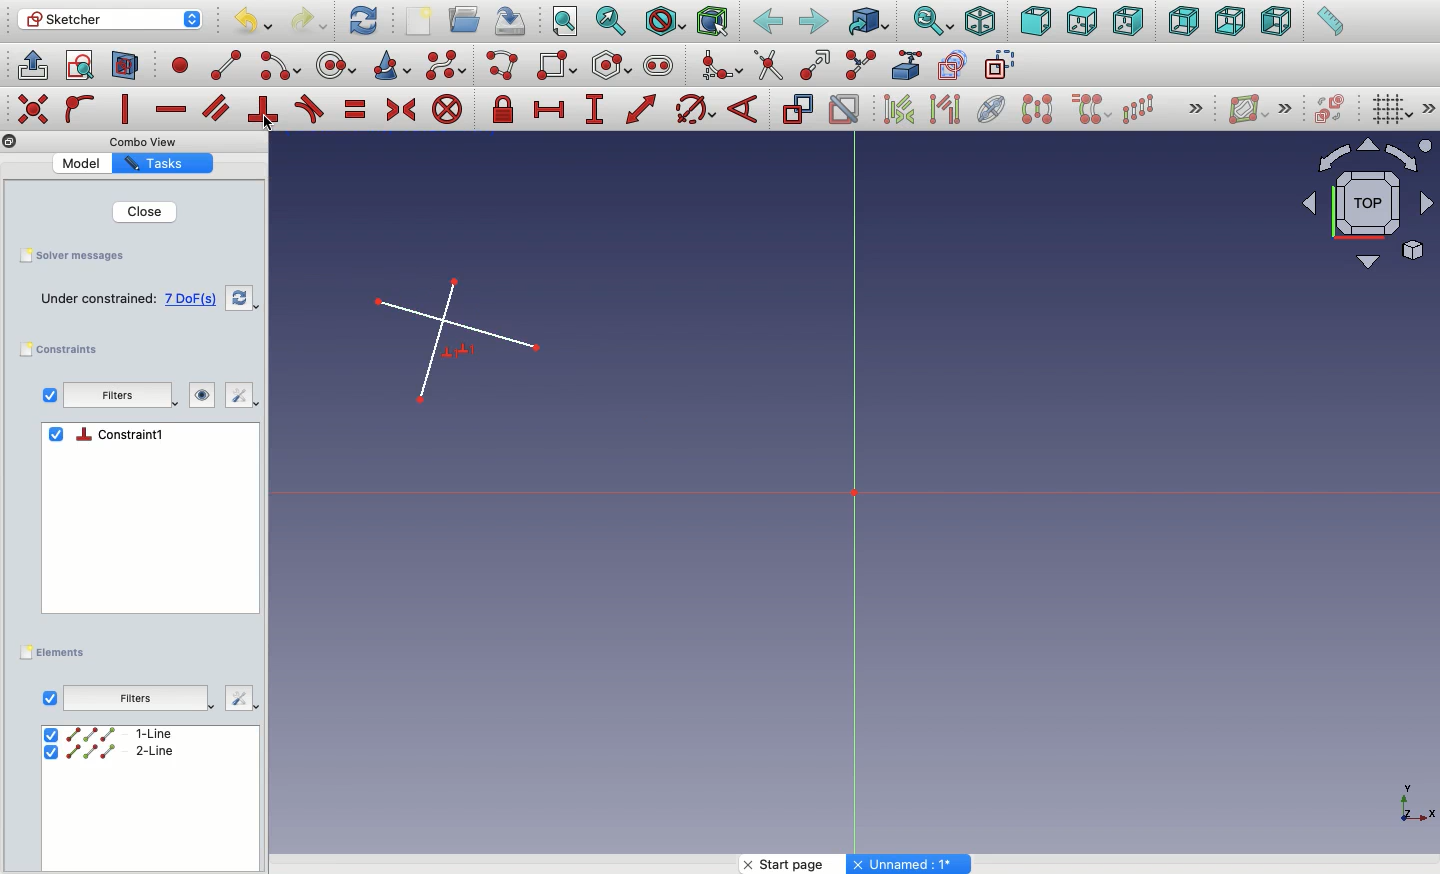 This screenshot has height=874, width=1440. Describe the element at coordinates (111, 20) in the screenshot. I see `Sketcher` at that location.